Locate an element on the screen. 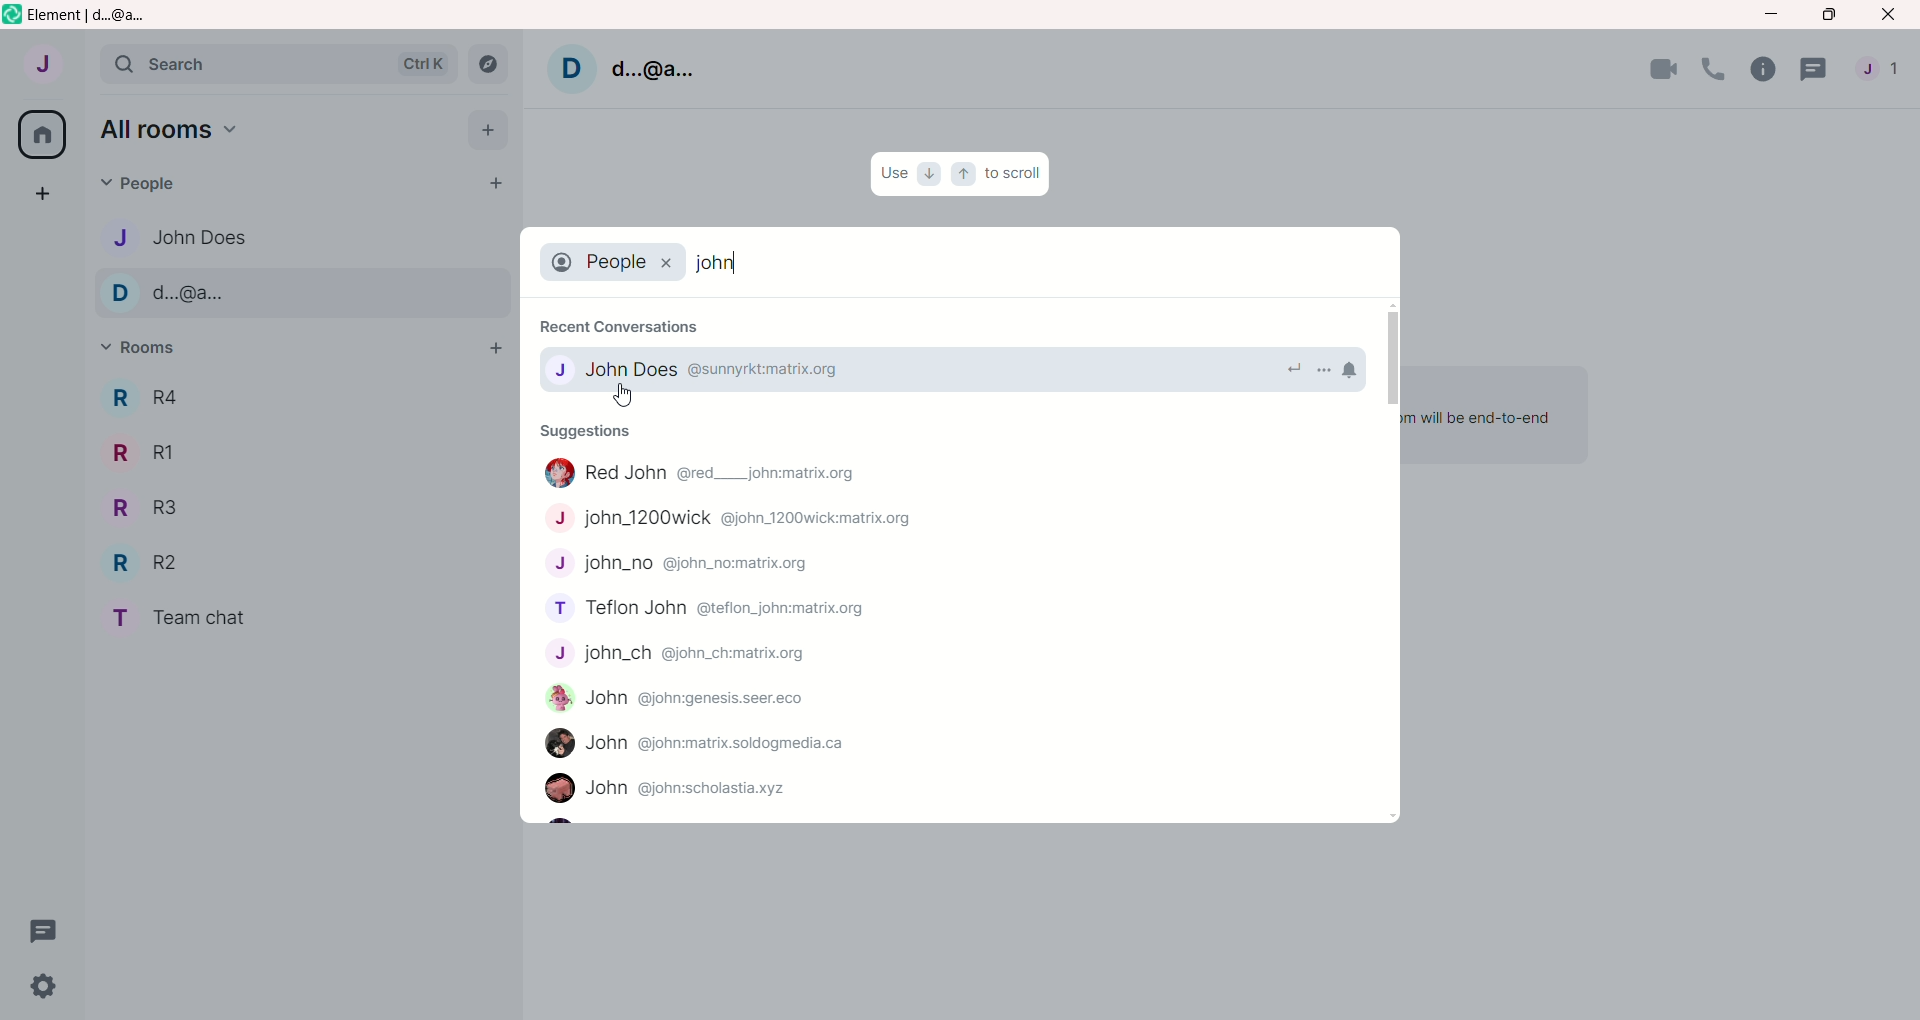 The height and width of the screenshot is (1020, 1920). team chat is located at coordinates (193, 620).